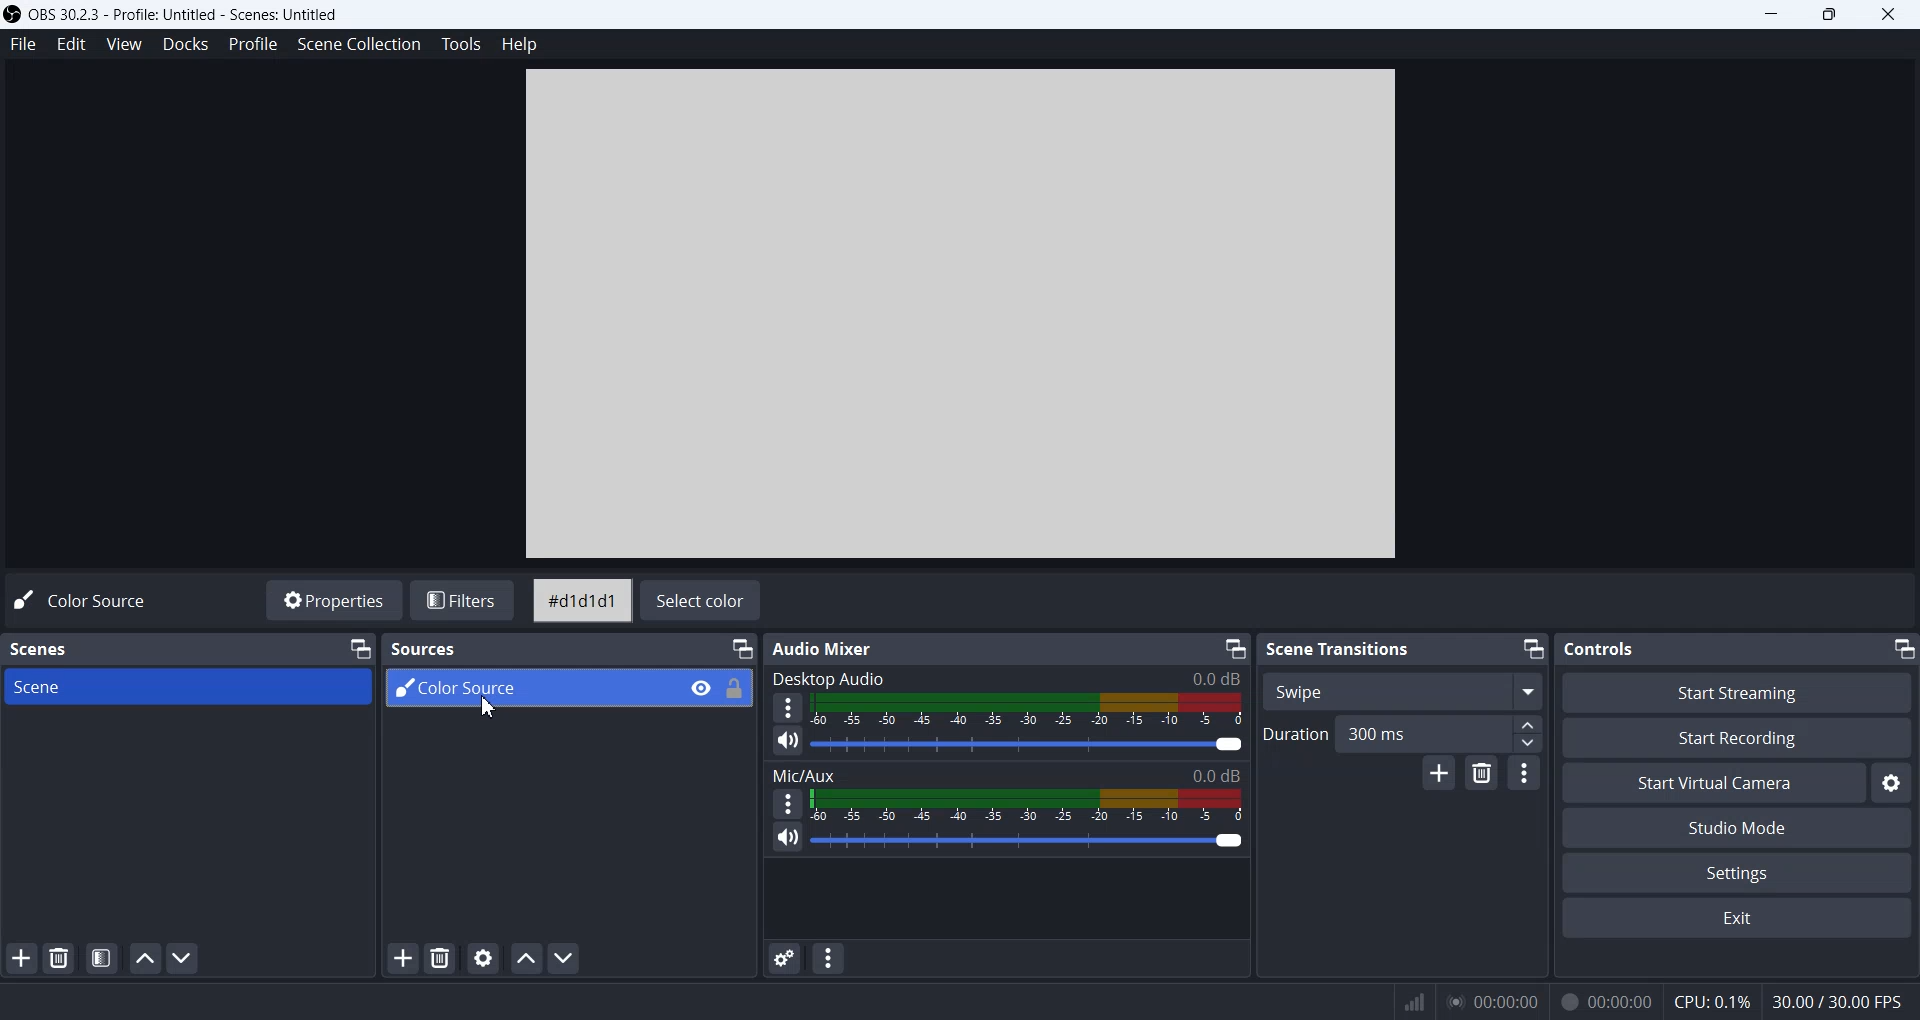  I want to click on CPU: 0.1%, so click(1705, 999).